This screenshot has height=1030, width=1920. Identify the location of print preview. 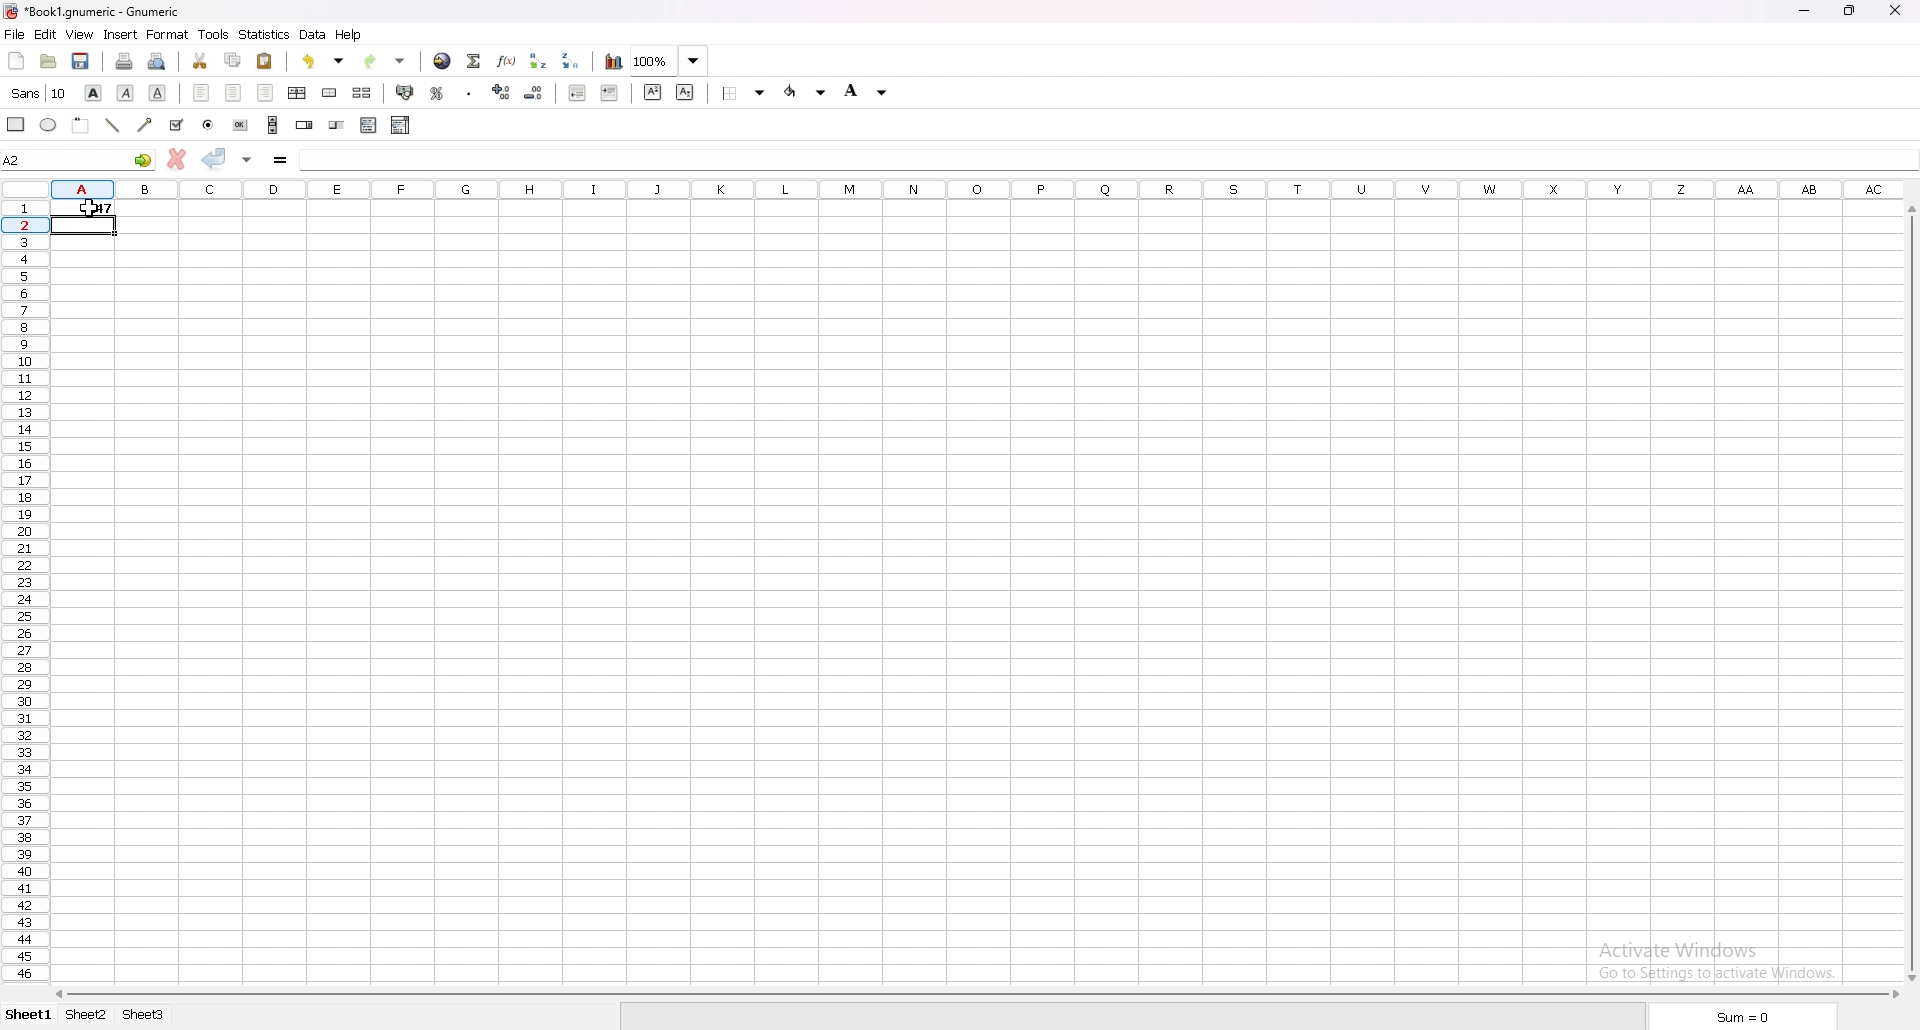
(158, 61).